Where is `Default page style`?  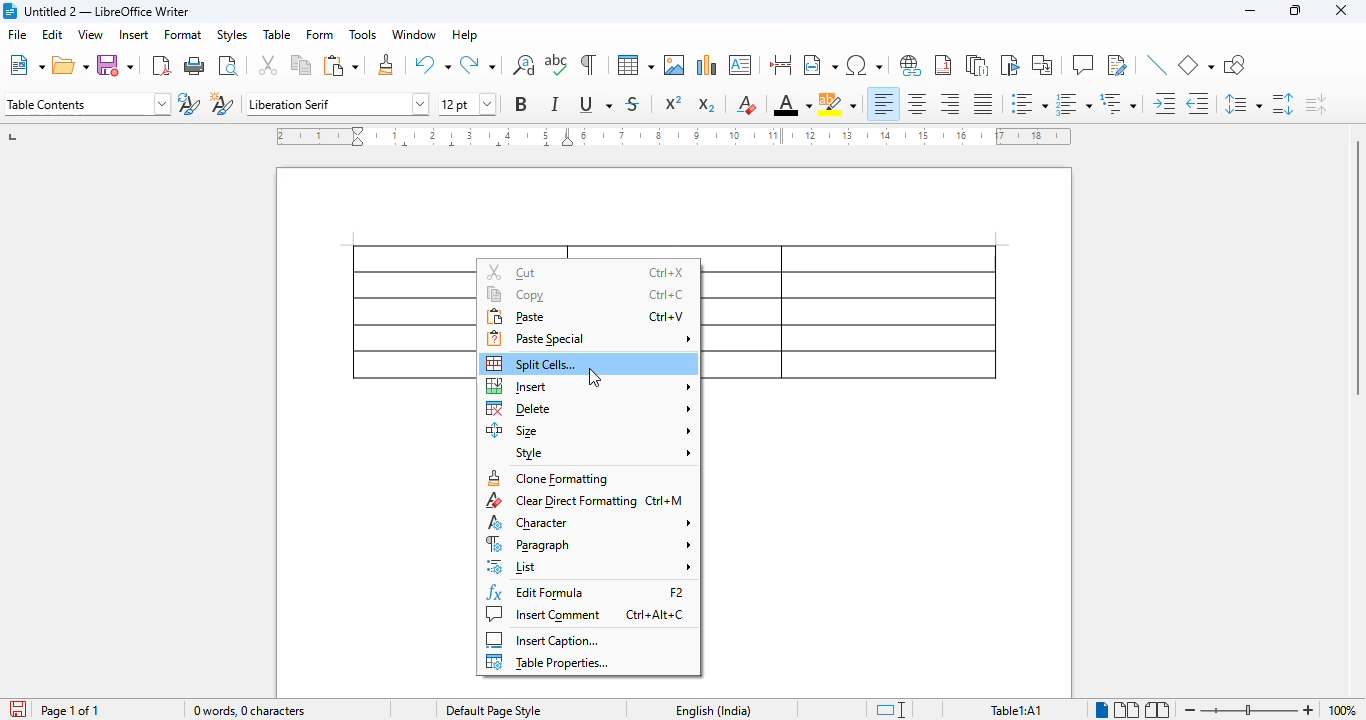 Default page style is located at coordinates (493, 710).